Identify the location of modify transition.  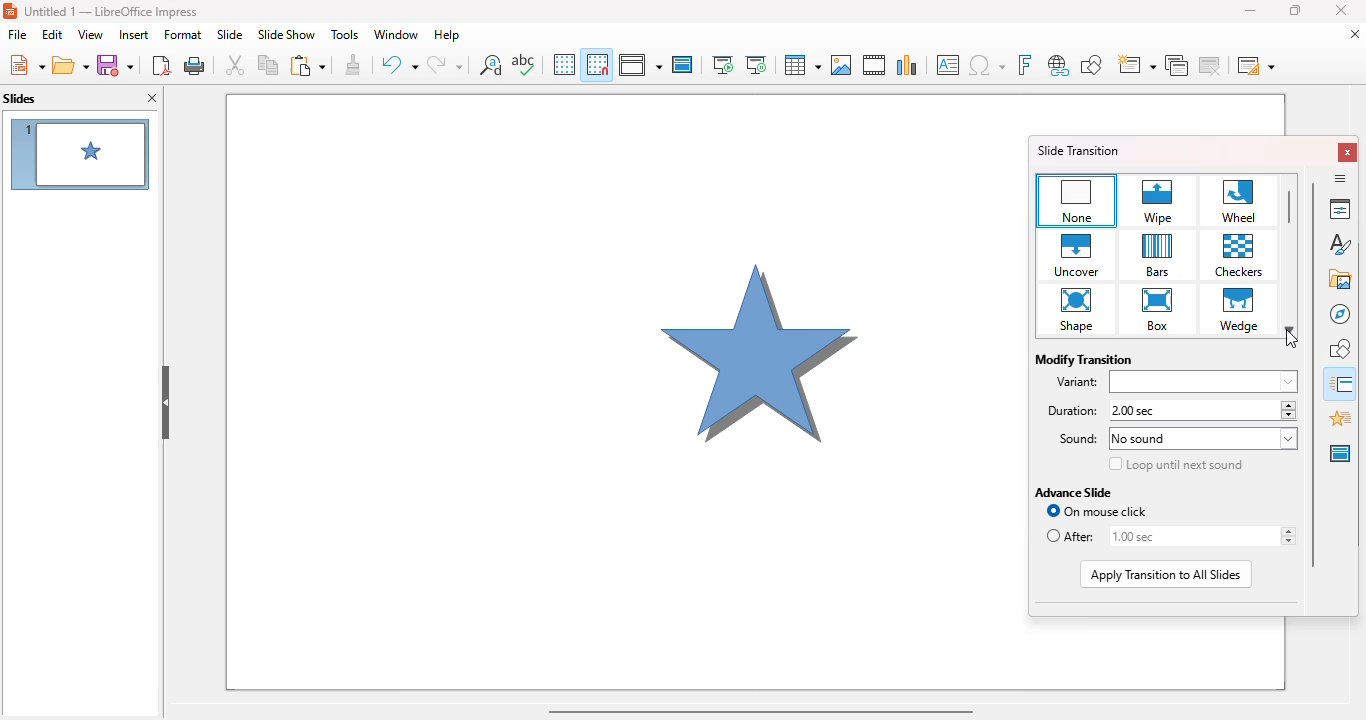
(1083, 359).